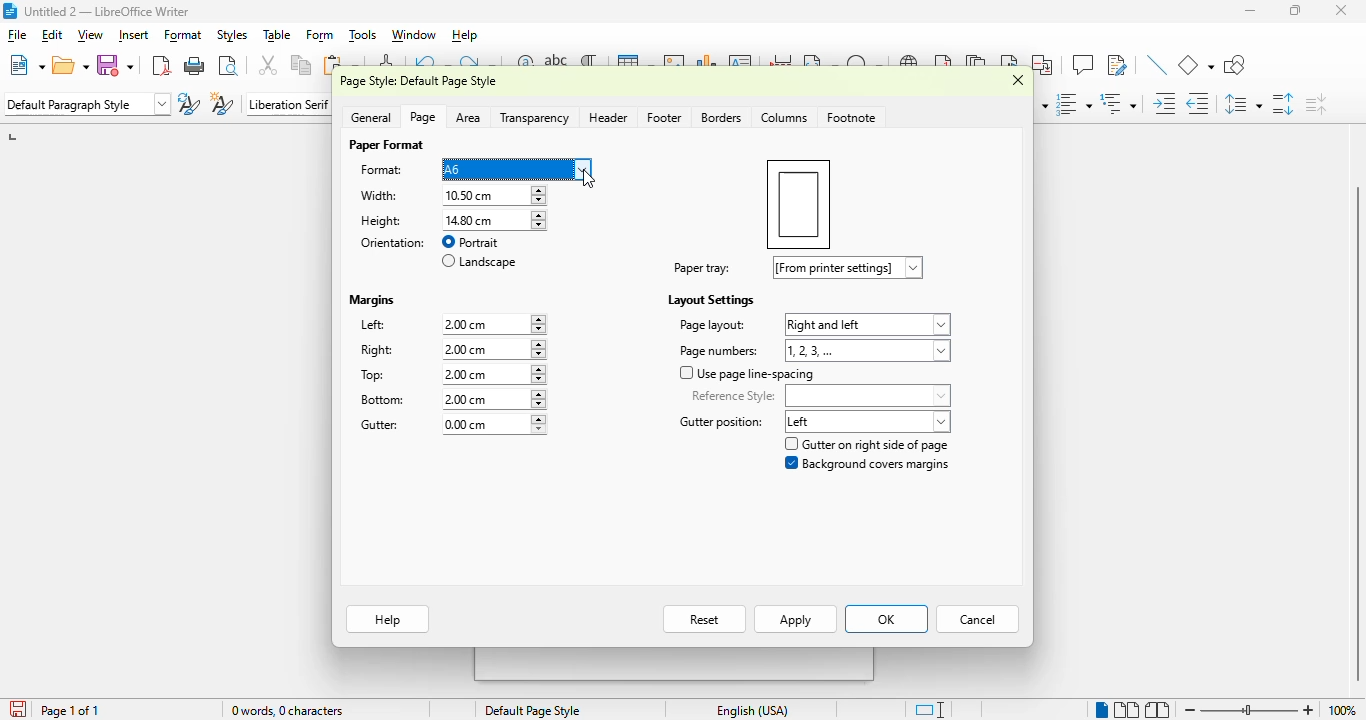 The width and height of the screenshot is (1366, 720). Describe the element at coordinates (785, 117) in the screenshot. I see `colummns` at that location.